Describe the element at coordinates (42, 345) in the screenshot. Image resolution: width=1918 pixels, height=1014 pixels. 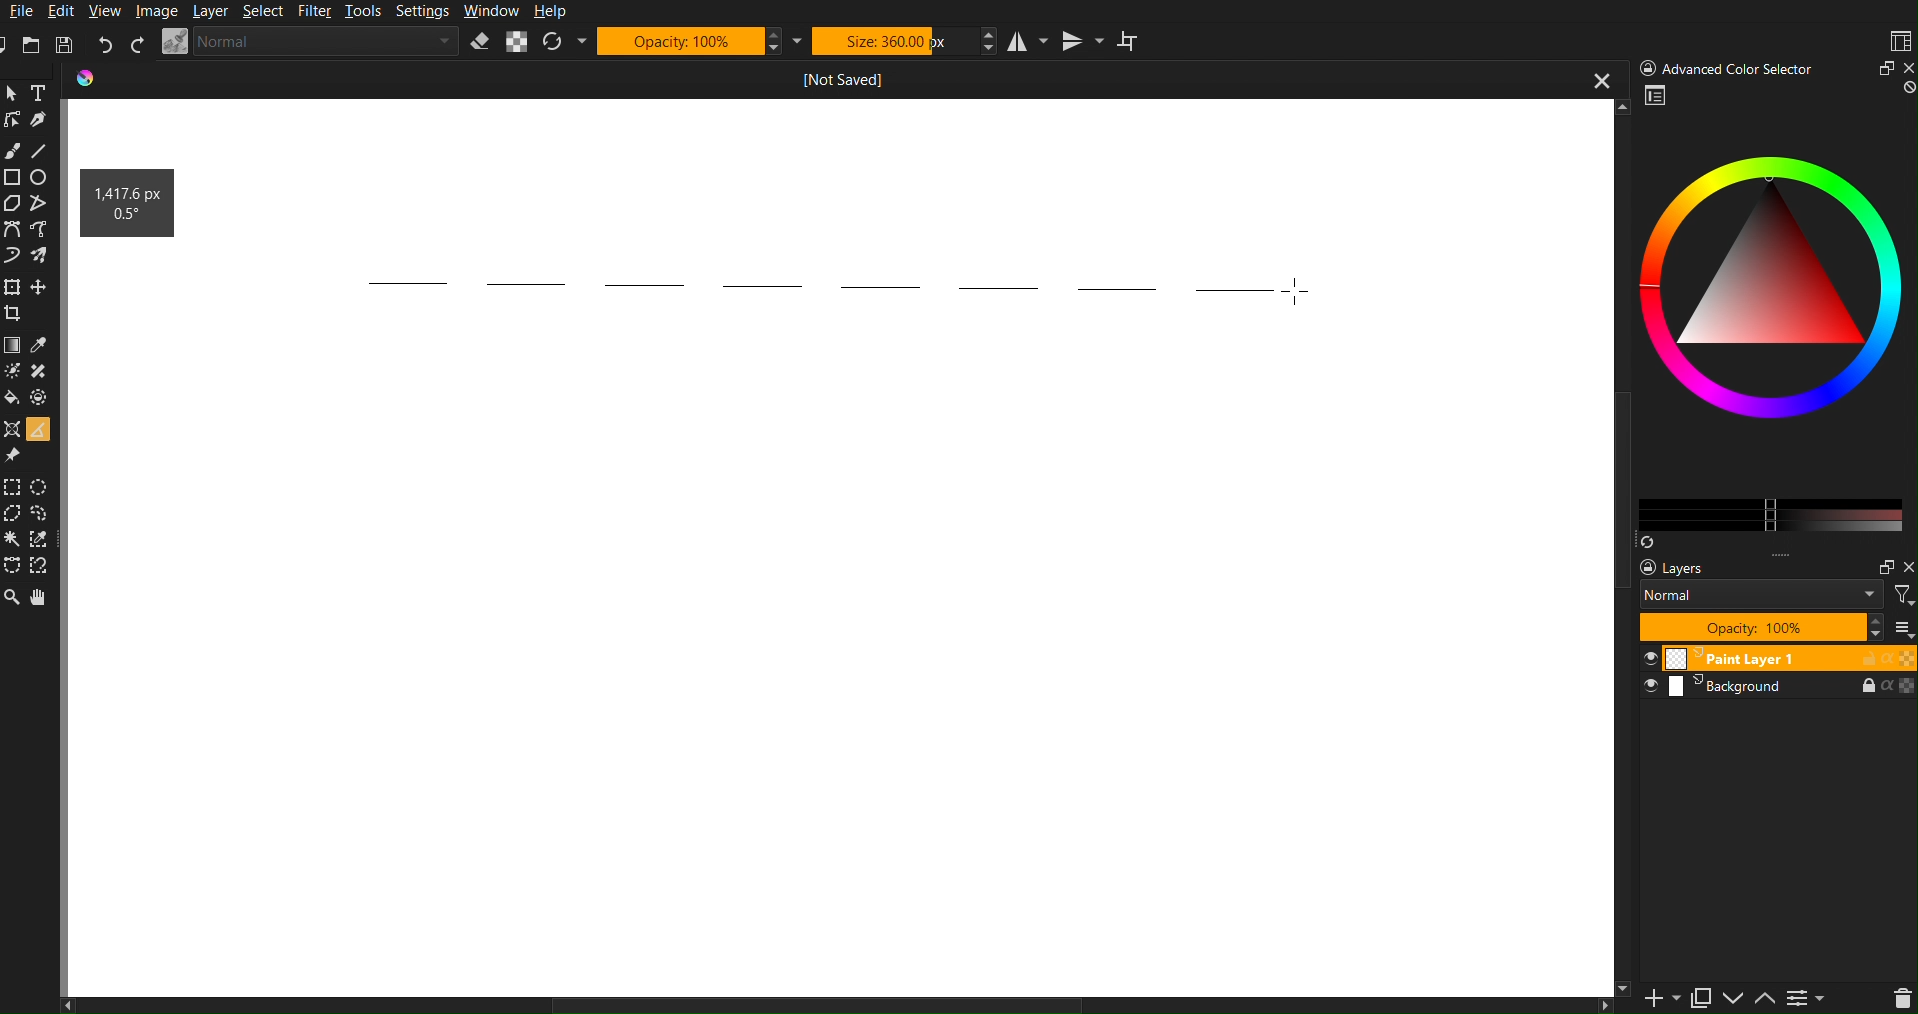
I see `Color Picker` at that location.